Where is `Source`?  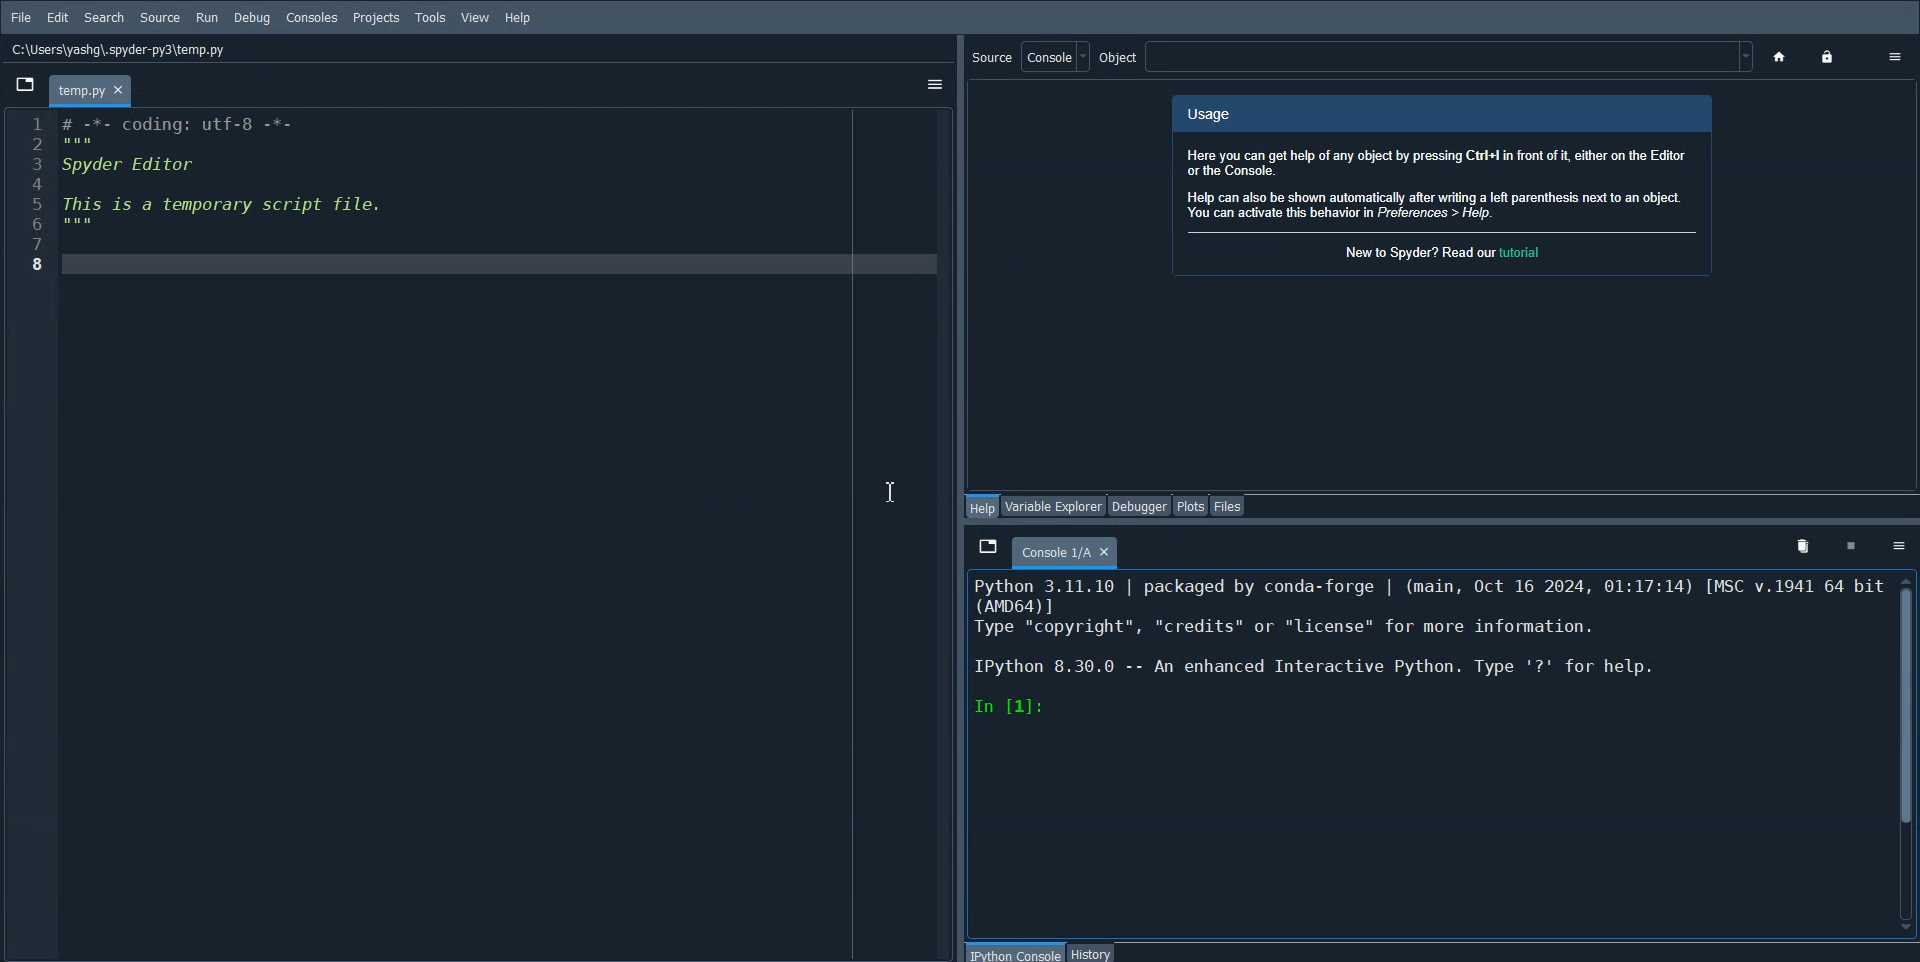 Source is located at coordinates (1030, 56).